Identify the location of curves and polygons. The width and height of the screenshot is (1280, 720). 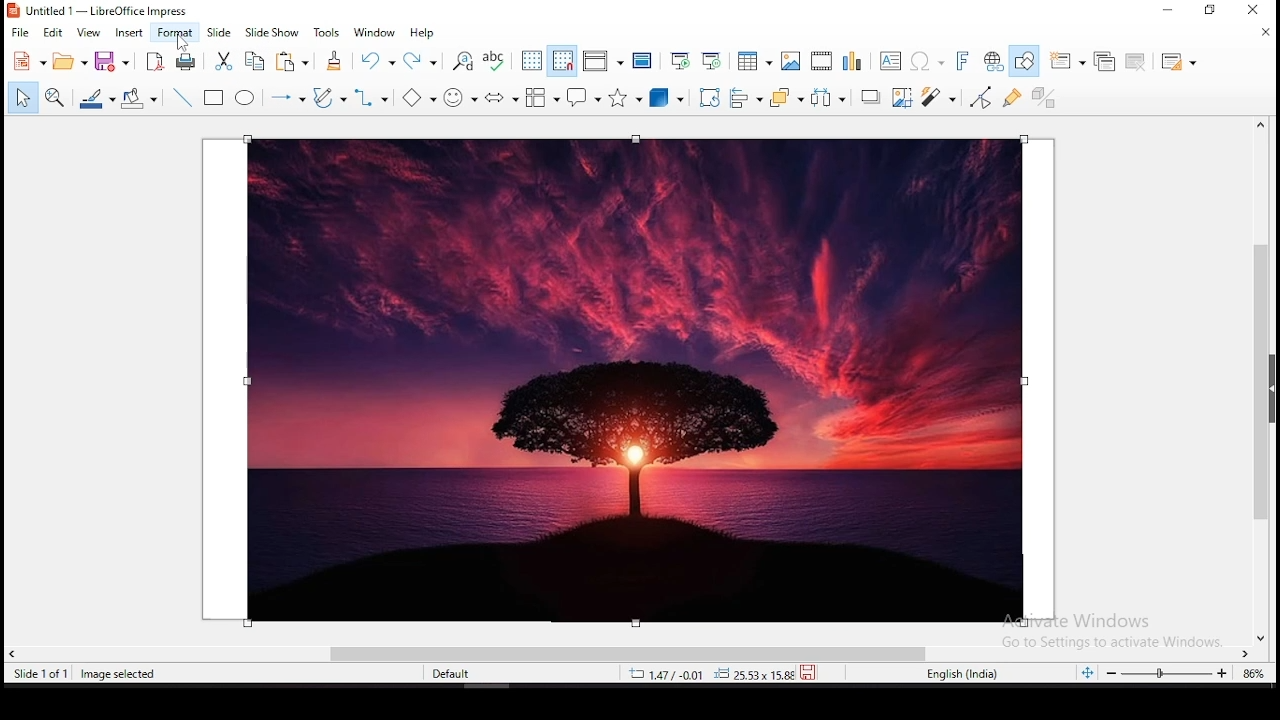
(330, 98).